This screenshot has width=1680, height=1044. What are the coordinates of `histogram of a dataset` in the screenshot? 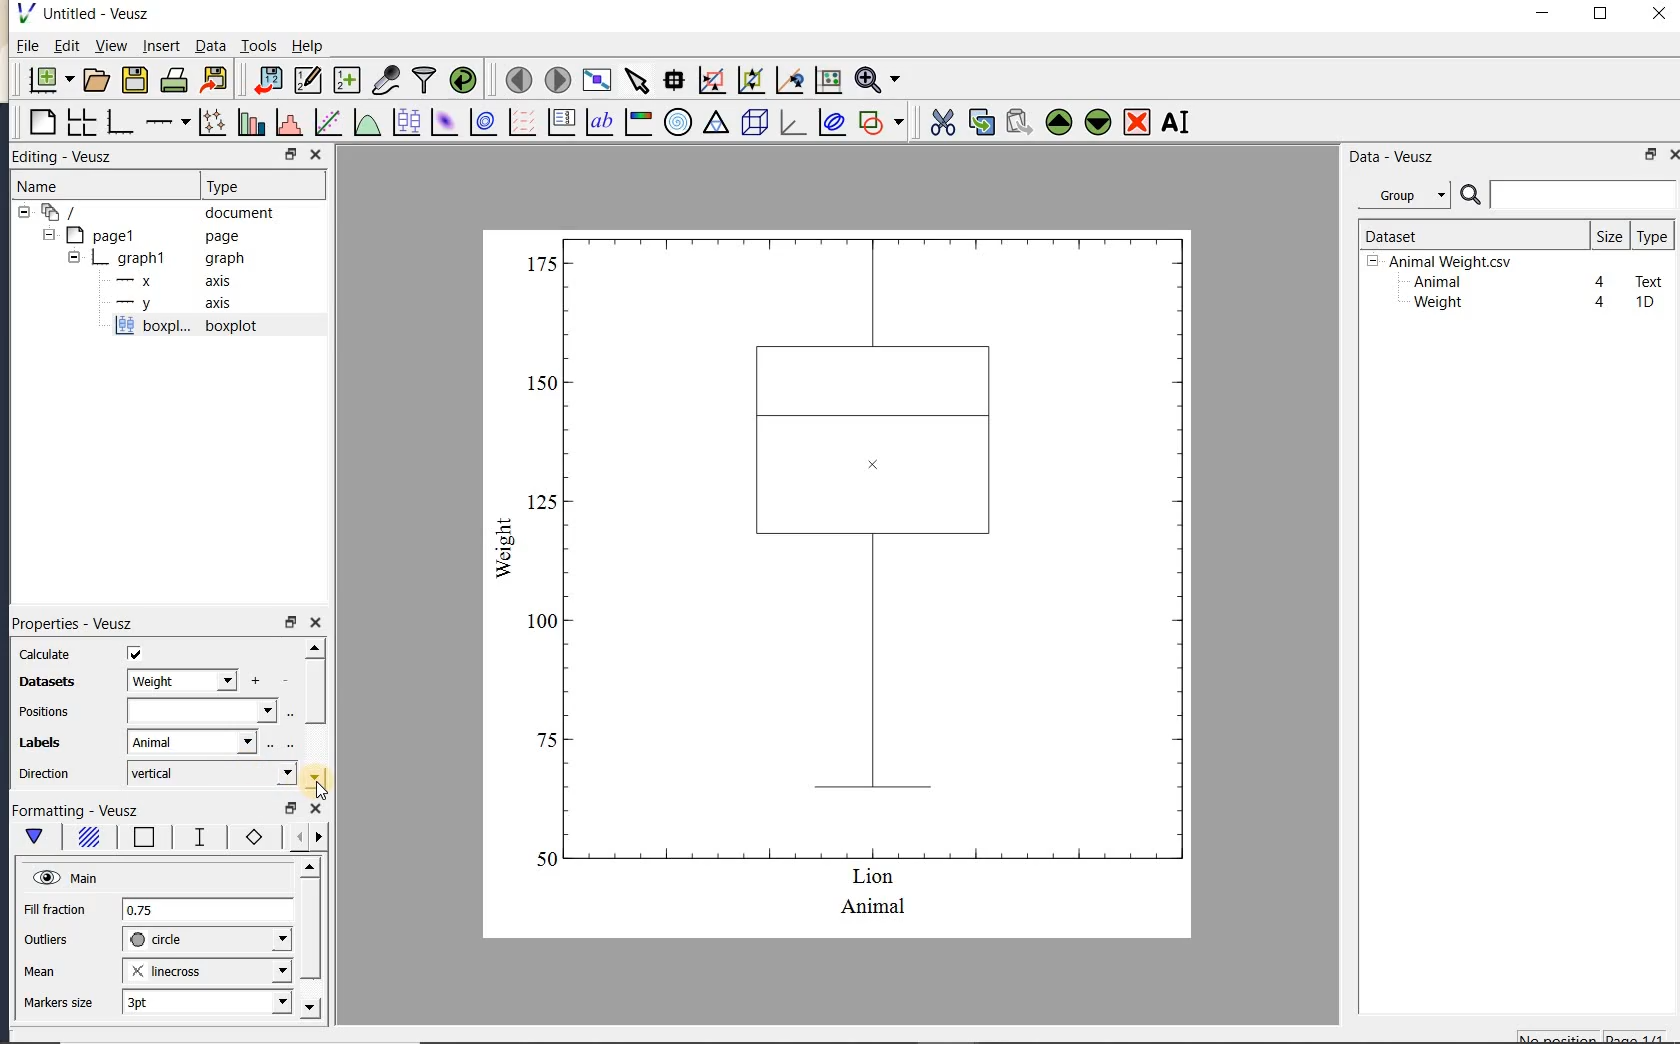 It's located at (288, 122).